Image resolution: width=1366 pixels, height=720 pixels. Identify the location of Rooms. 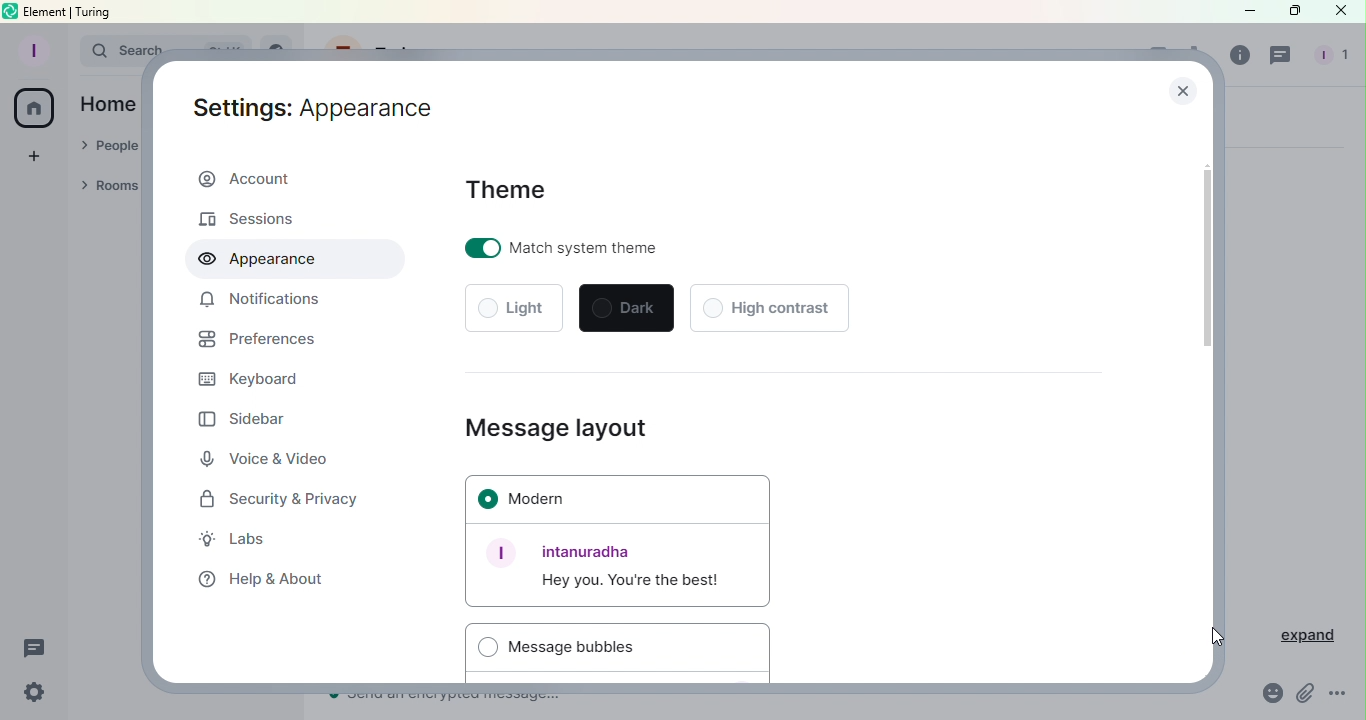
(112, 188).